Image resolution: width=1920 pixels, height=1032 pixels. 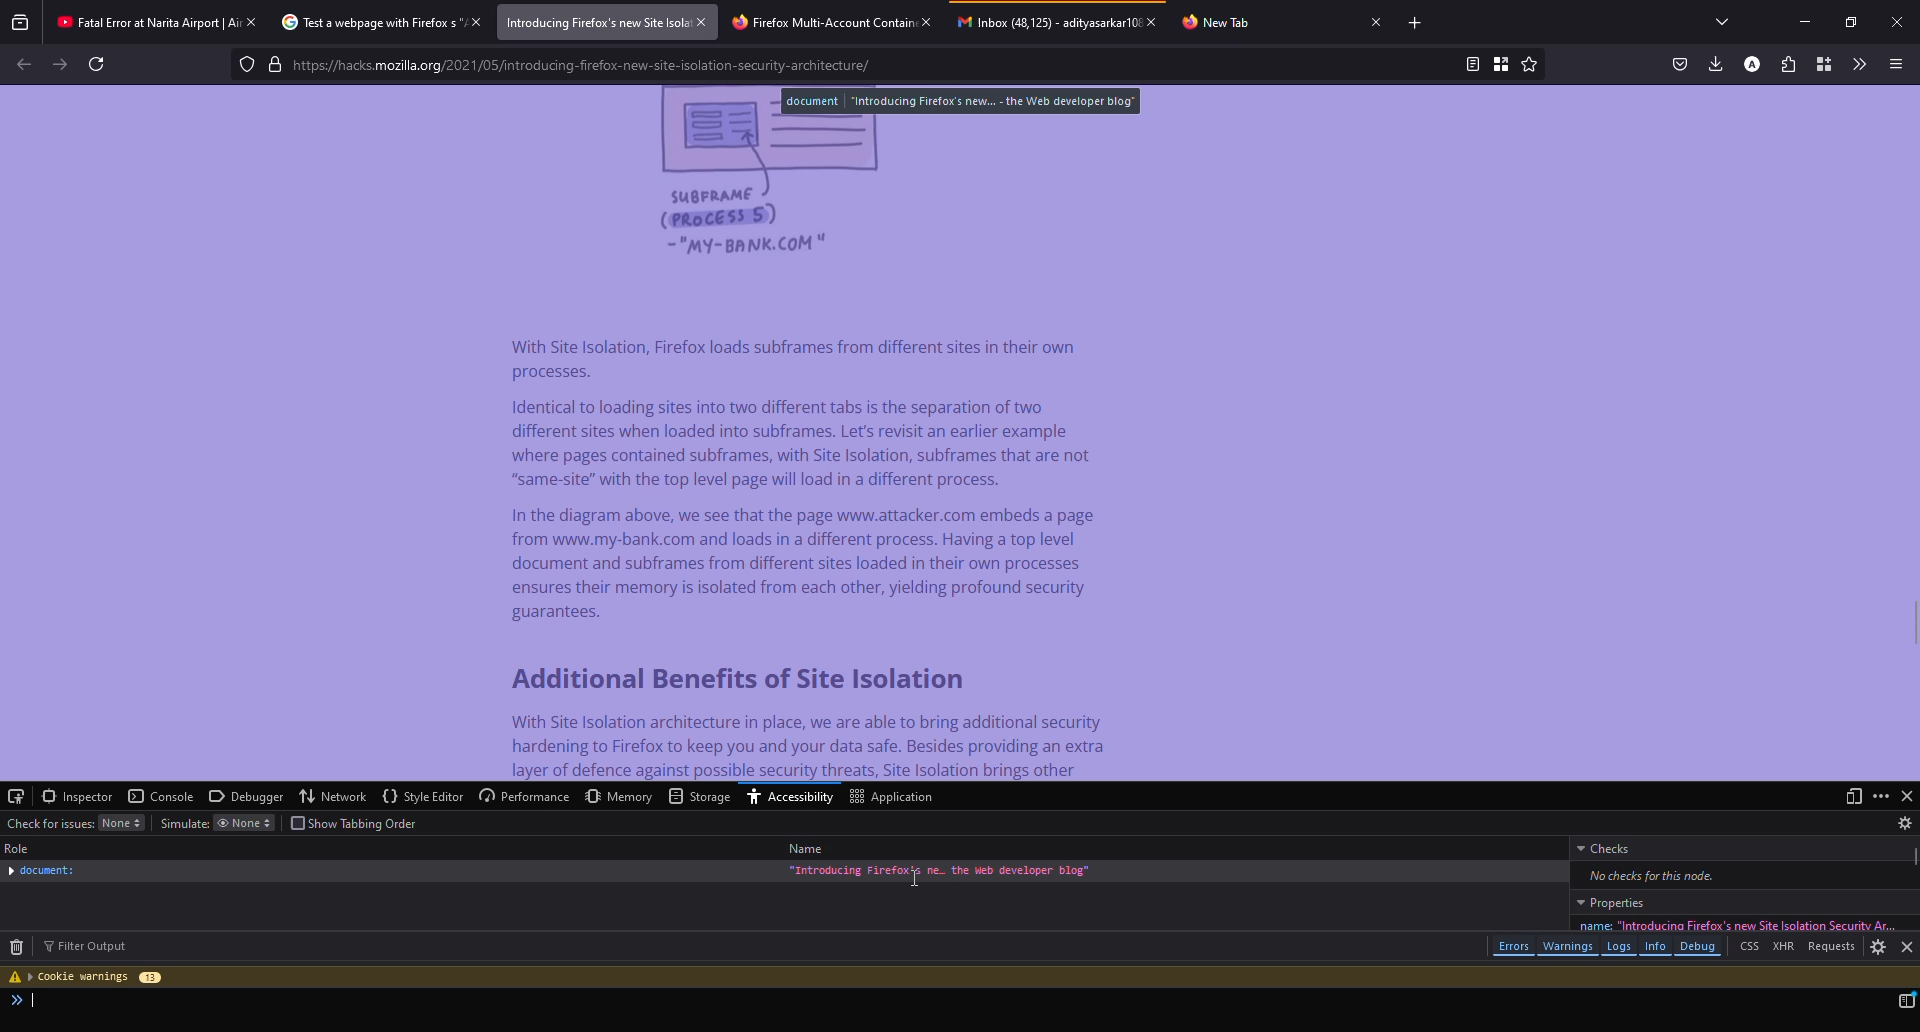 What do you see at coordinates (1829, 945) in the screenshot?
I see `requests` at bounding box center [1829, 945].